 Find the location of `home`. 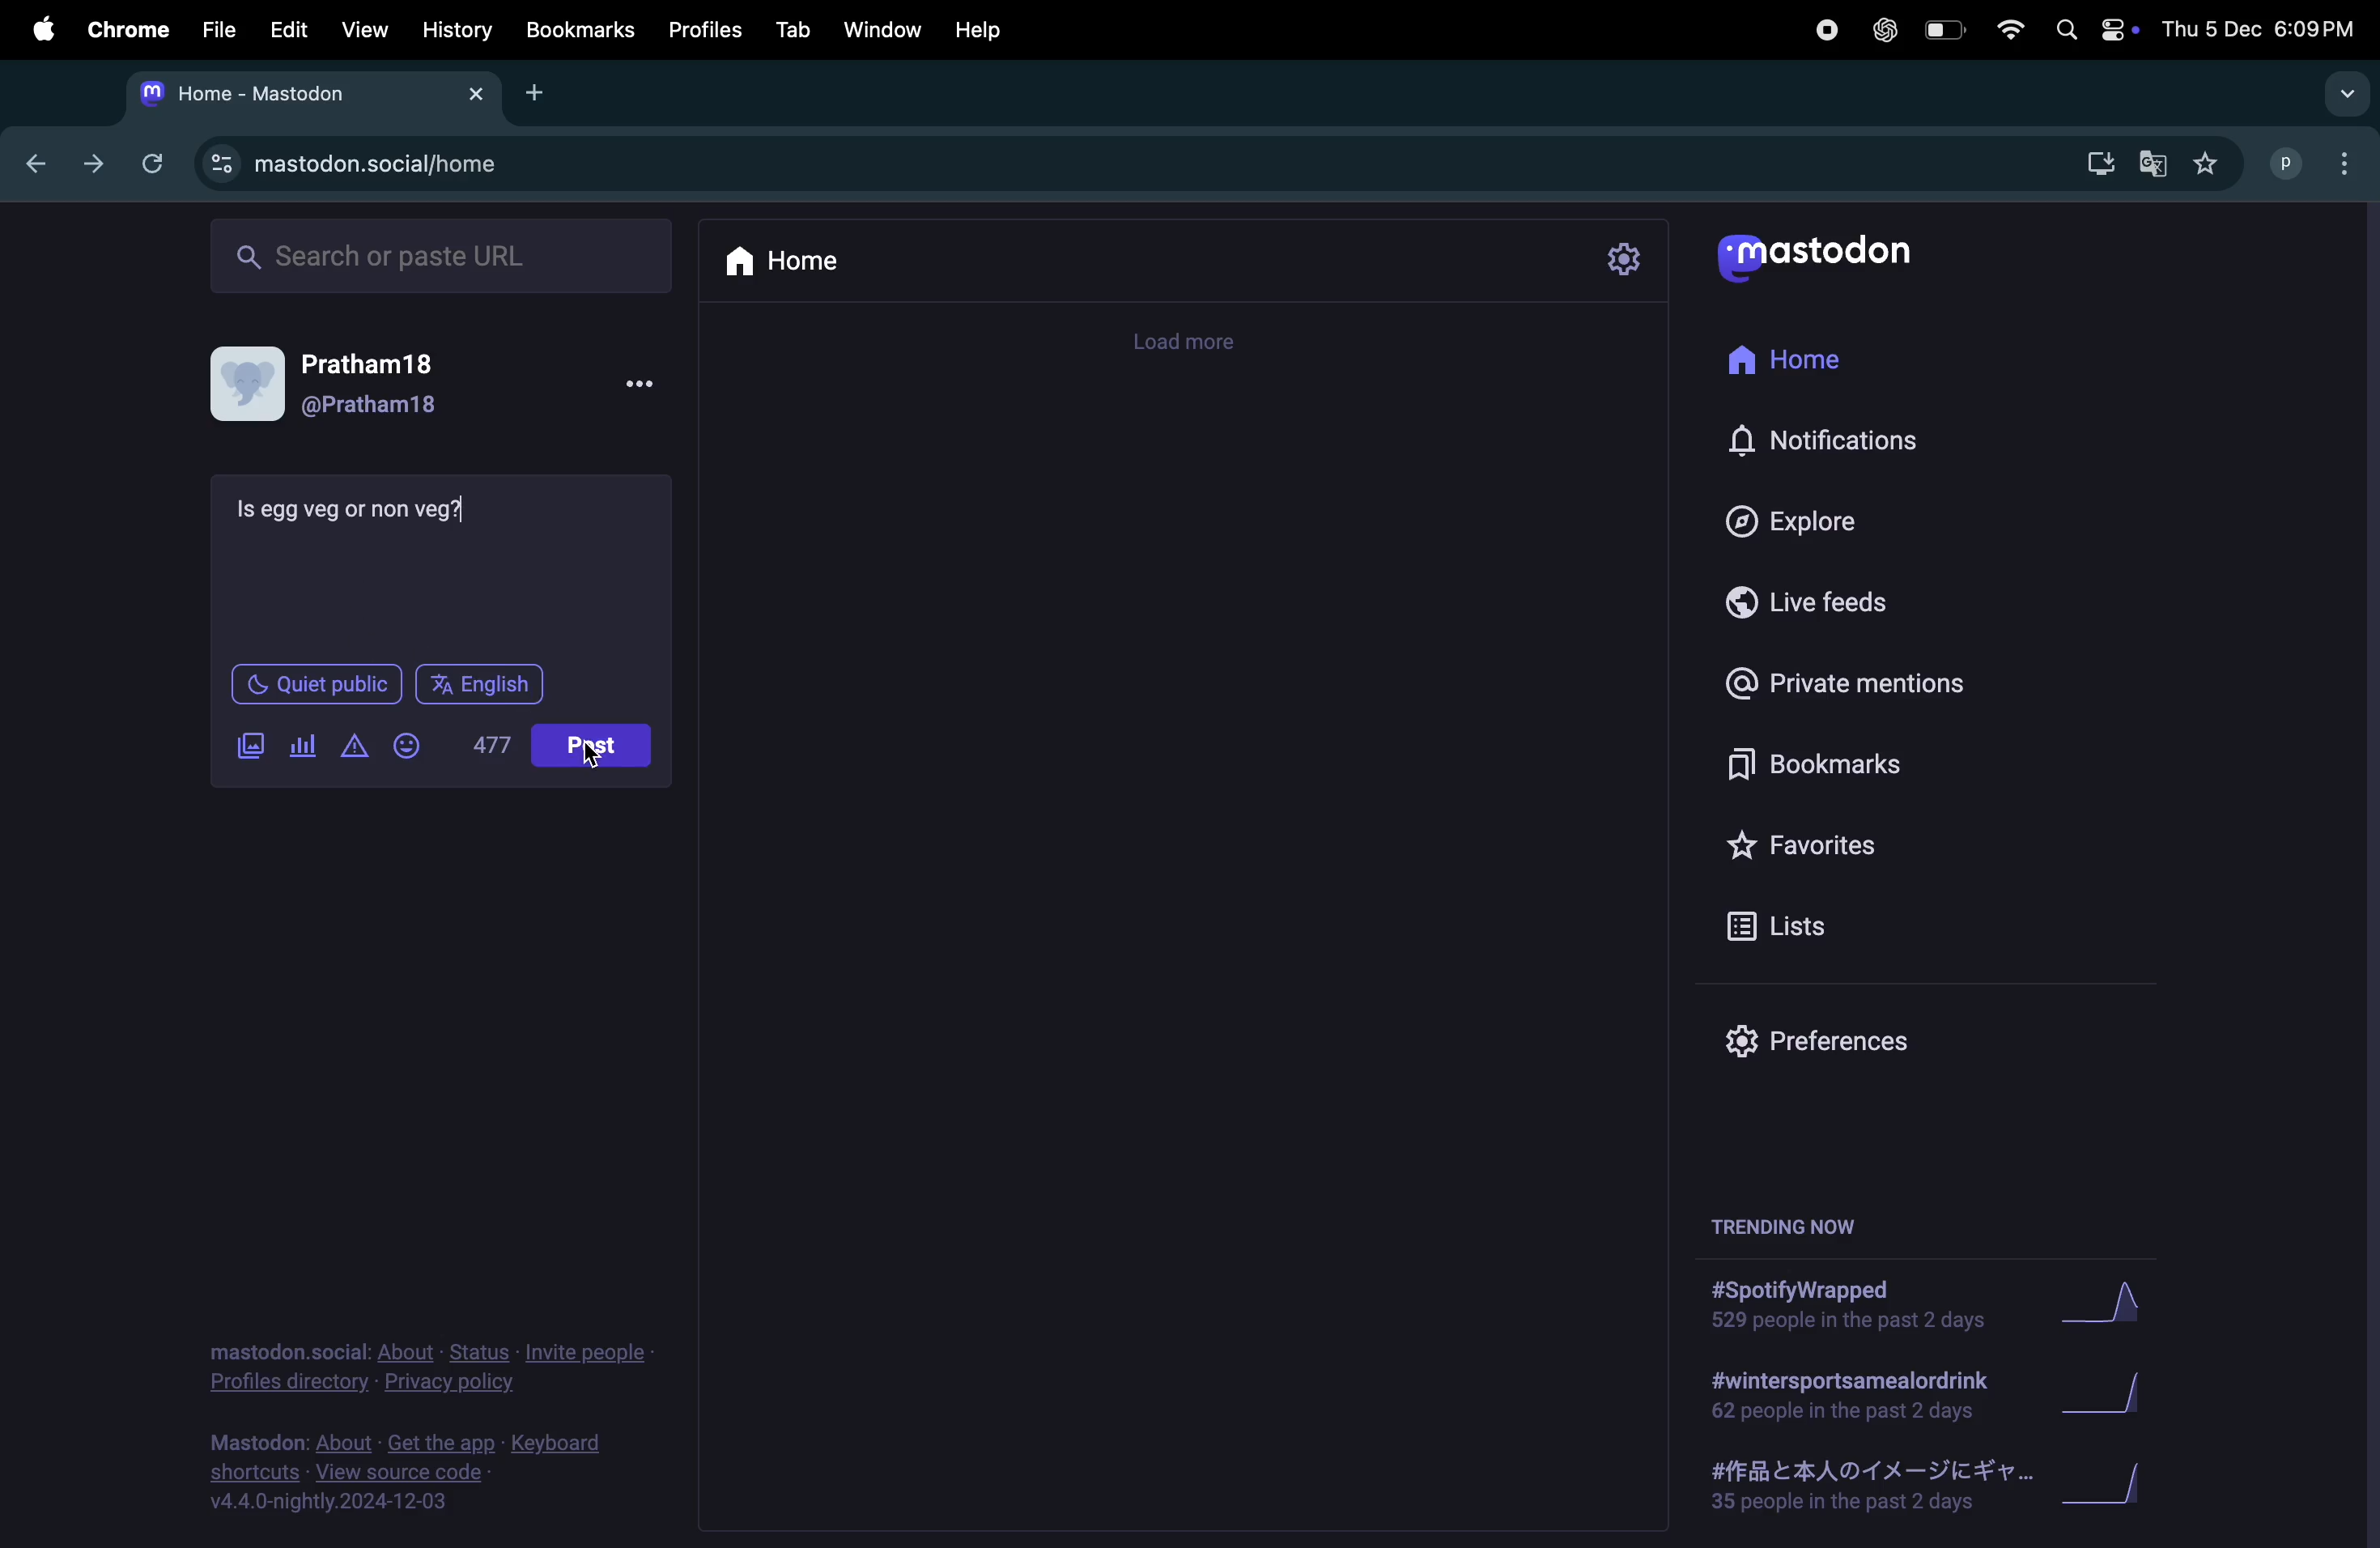

home is located at coordinates (1805, 357).